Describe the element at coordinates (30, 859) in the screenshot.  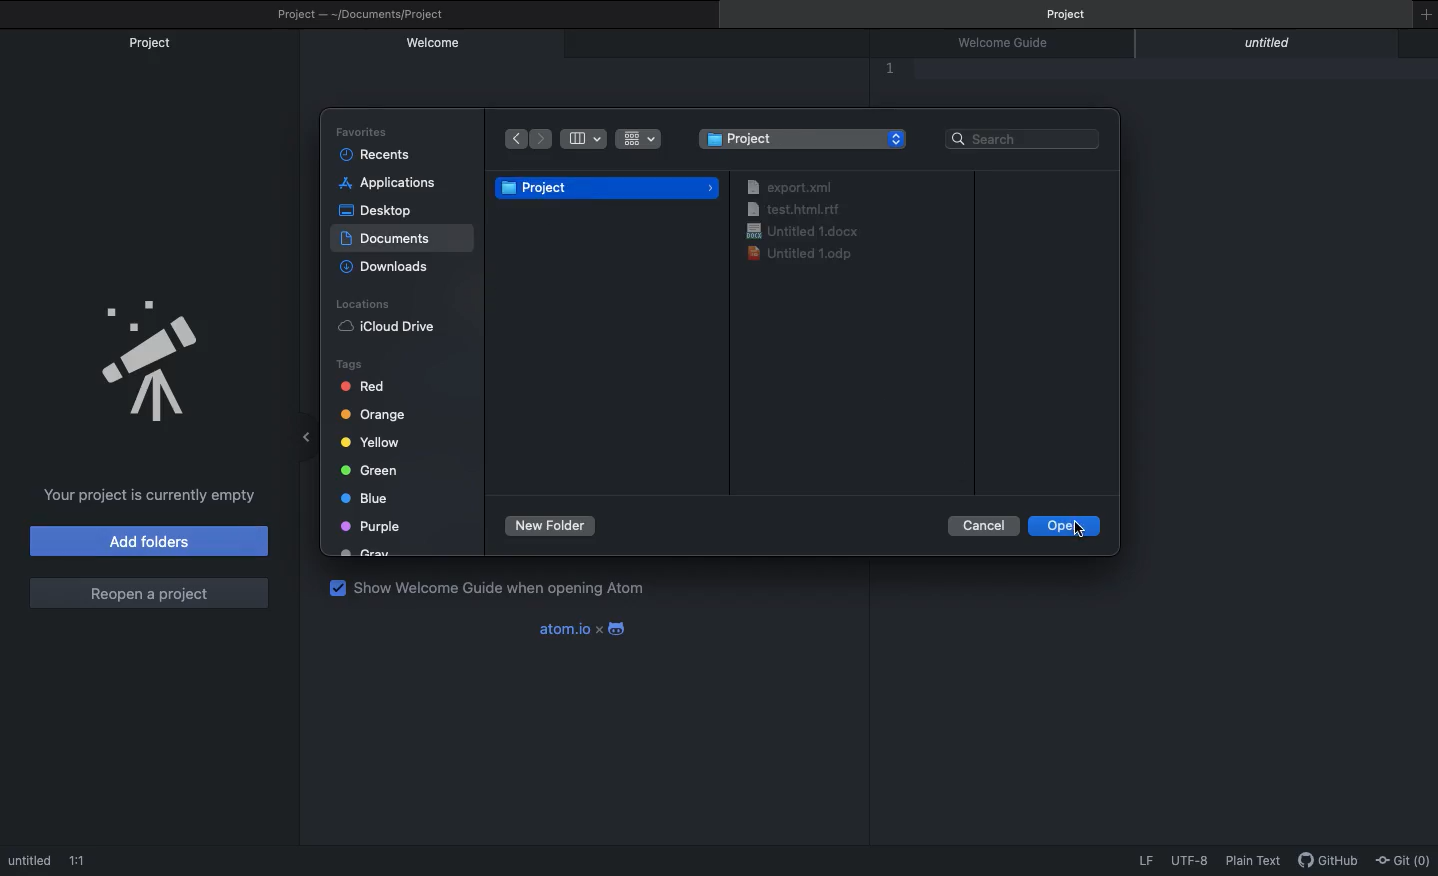
I see `Untitled` at that location.